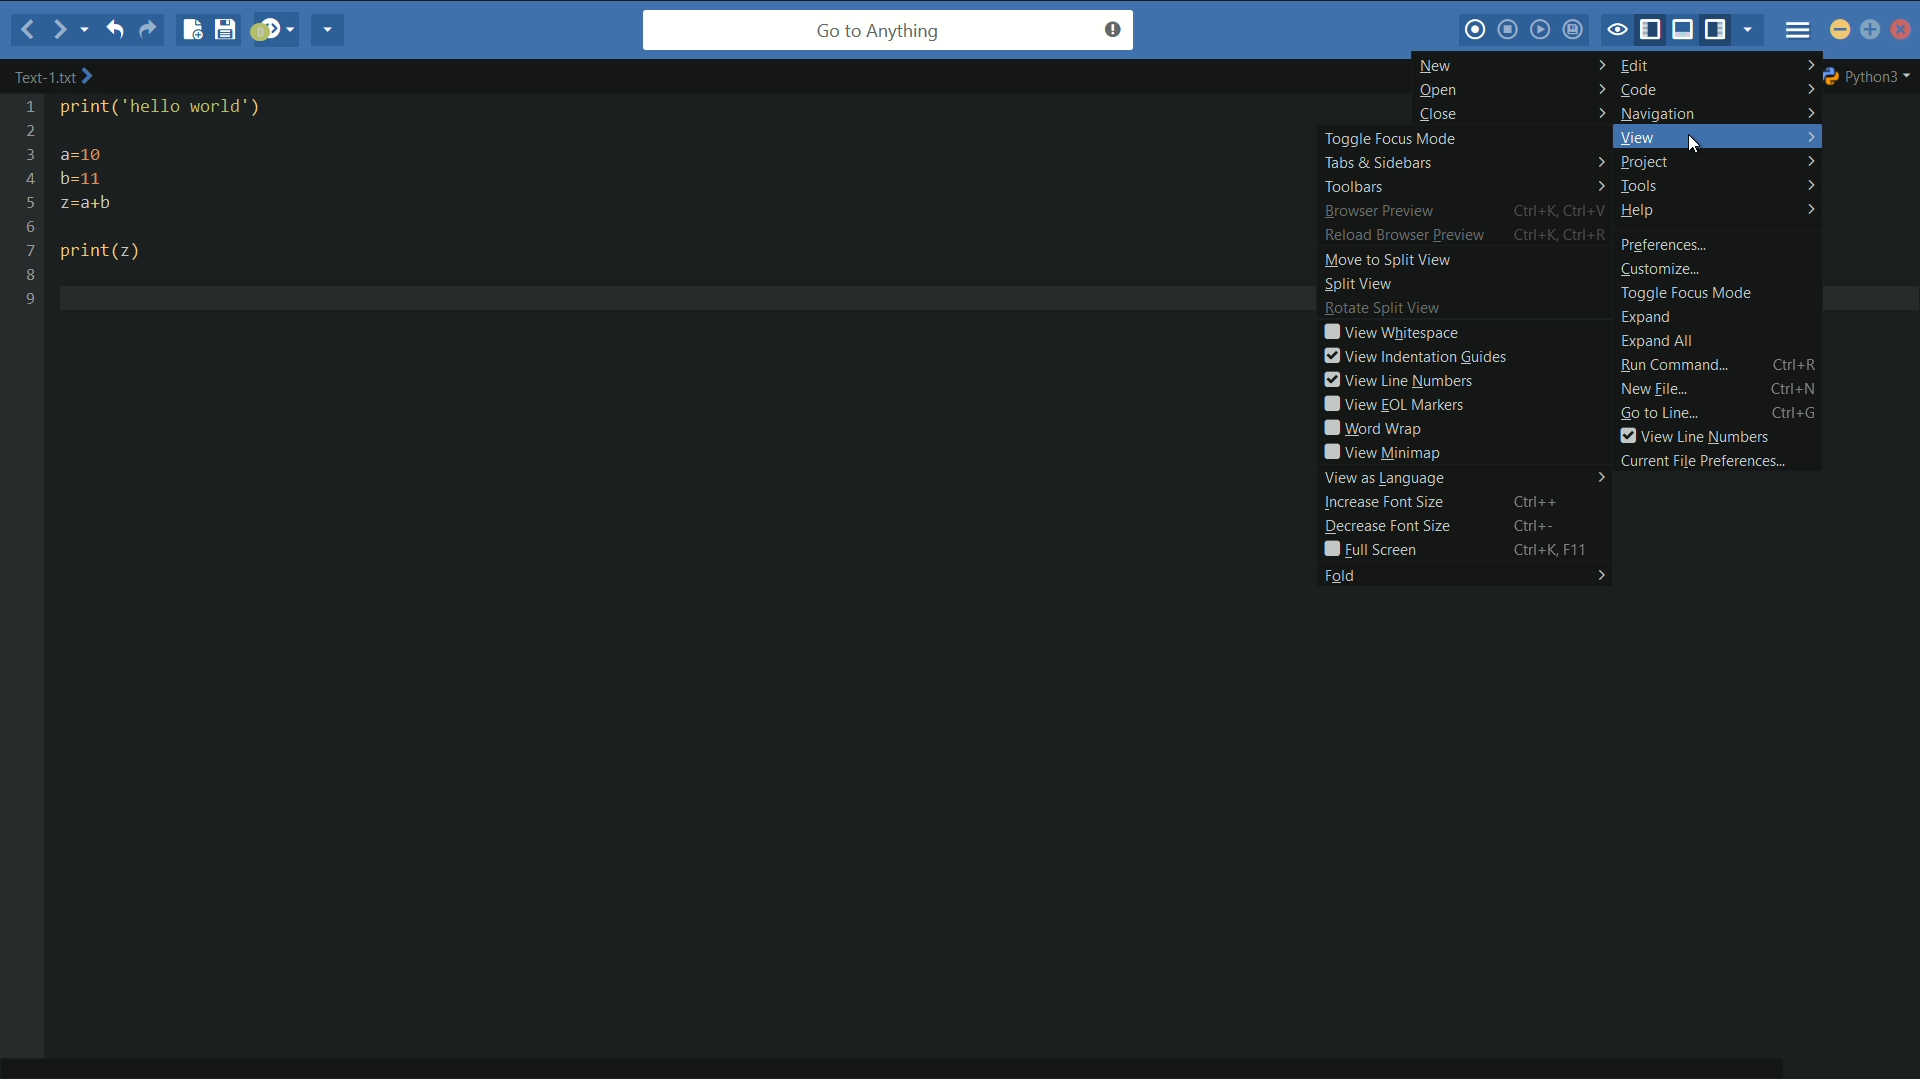  What do you see at coordinates (150, 30) in the screenshot?
I see `redo` at bounding box center [150, 30].